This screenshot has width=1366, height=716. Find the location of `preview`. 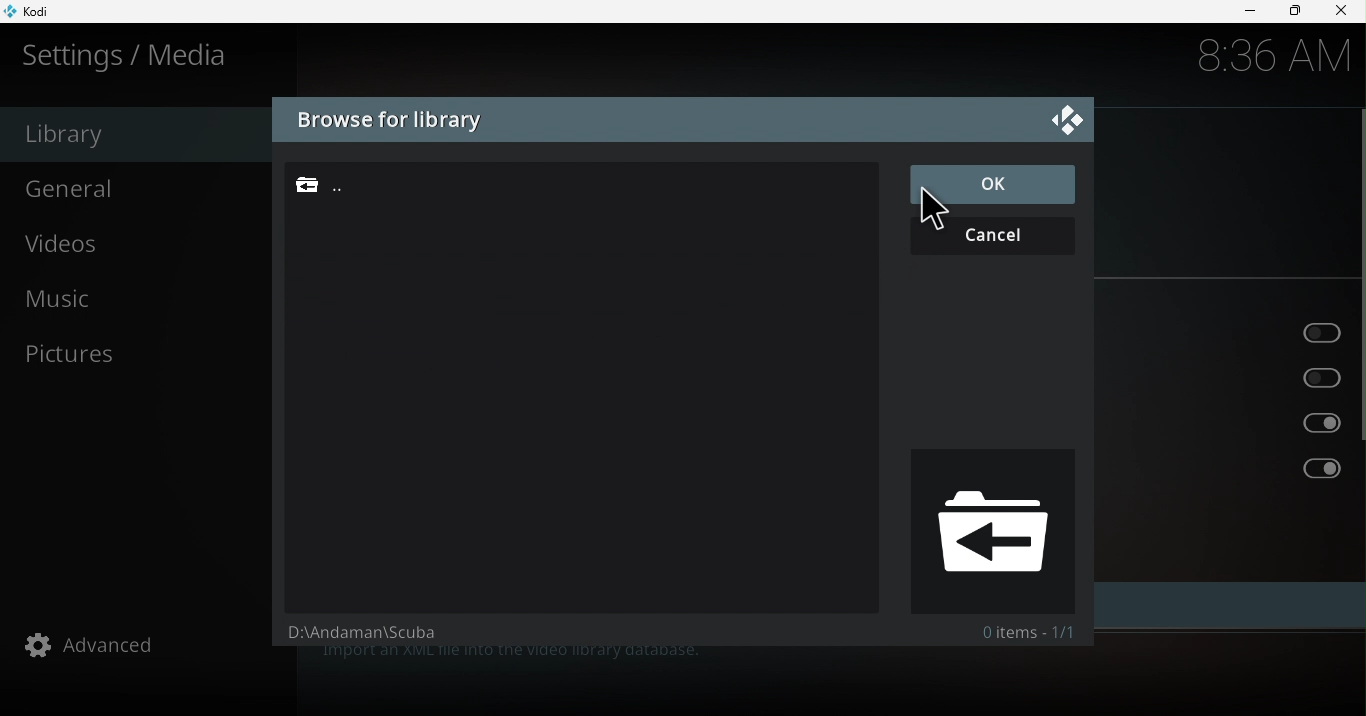

preview is located at coordinates (990, 530).